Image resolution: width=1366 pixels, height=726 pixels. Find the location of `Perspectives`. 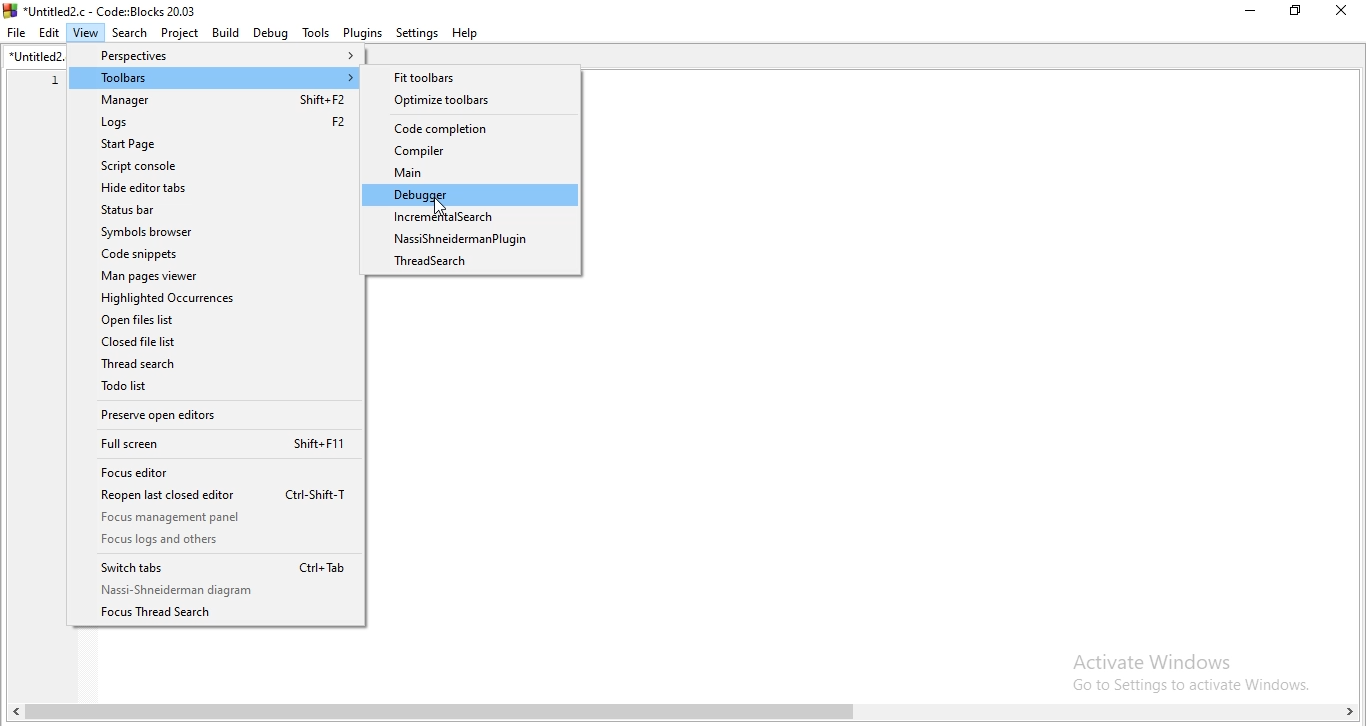

Perspectives is located at coordinates (208, 57).